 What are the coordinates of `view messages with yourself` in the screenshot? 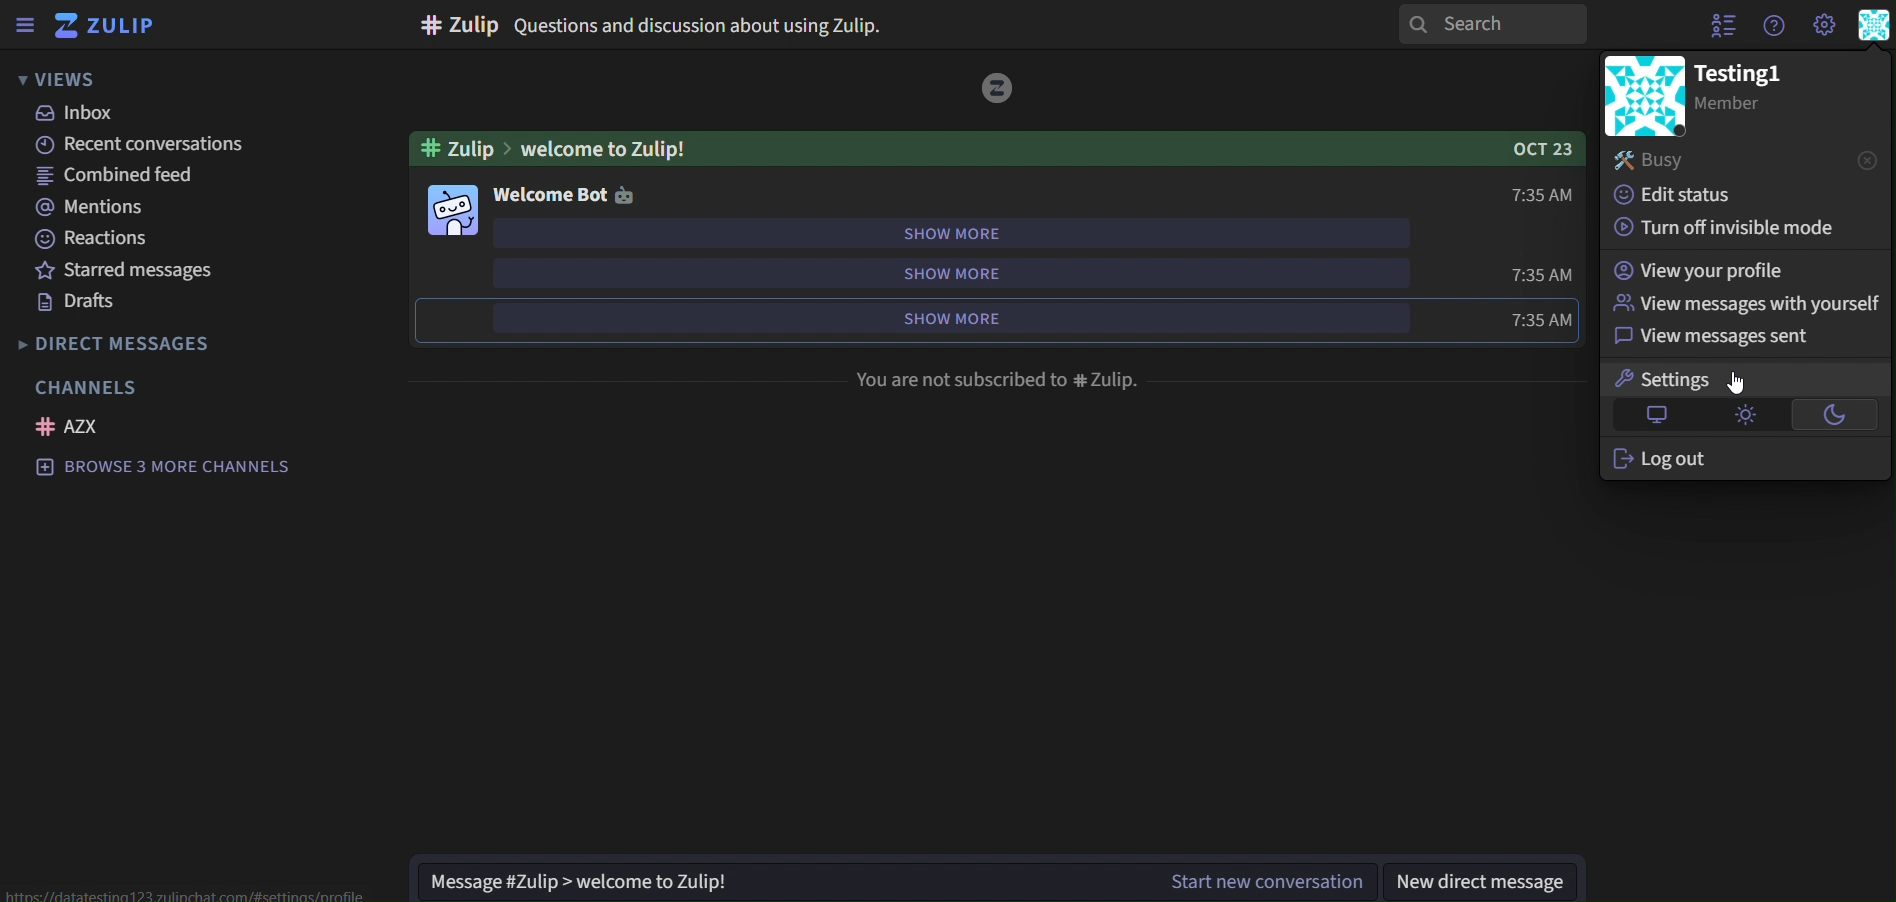 It's located at (1741, 303).